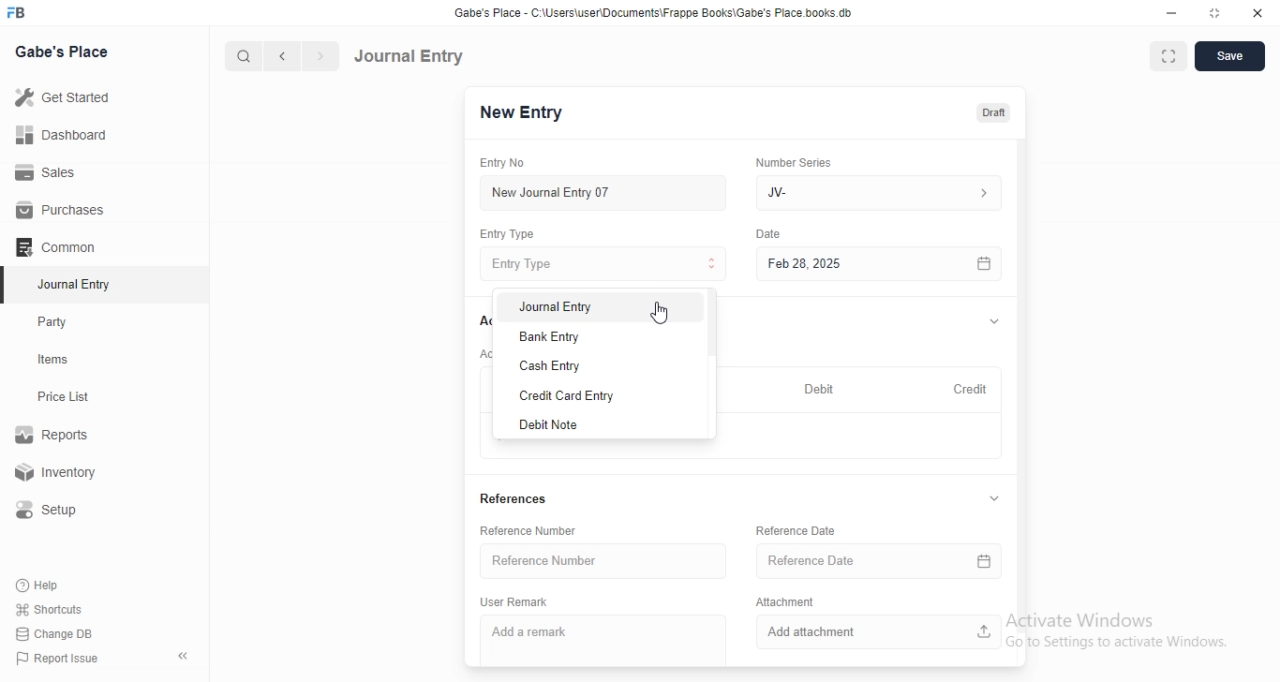  What do you see at coordinates (409, 56) in the screenshot?
I see `Journal Entry` at bounding box center [409, 56].